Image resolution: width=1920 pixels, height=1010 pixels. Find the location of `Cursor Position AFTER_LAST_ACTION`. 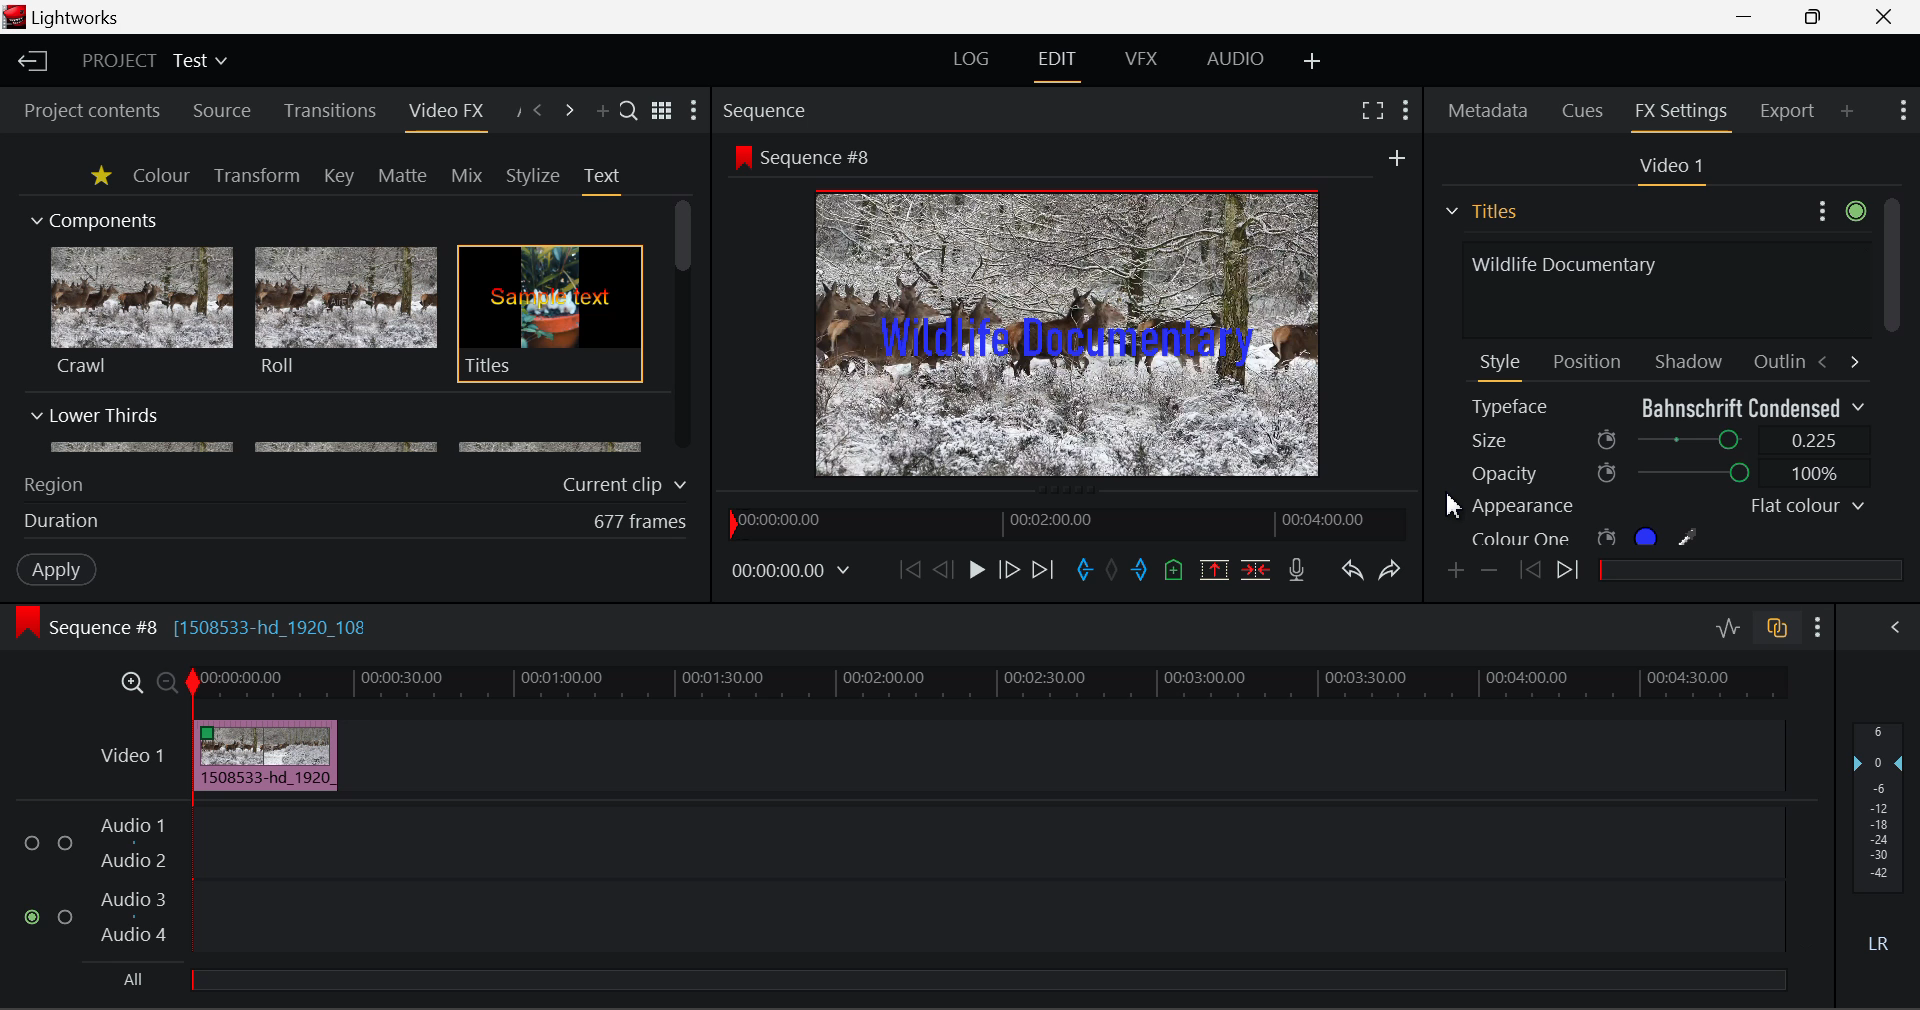

Cursor Position AFTER_LAST_ACTION is located at coordinates (1452, 506).